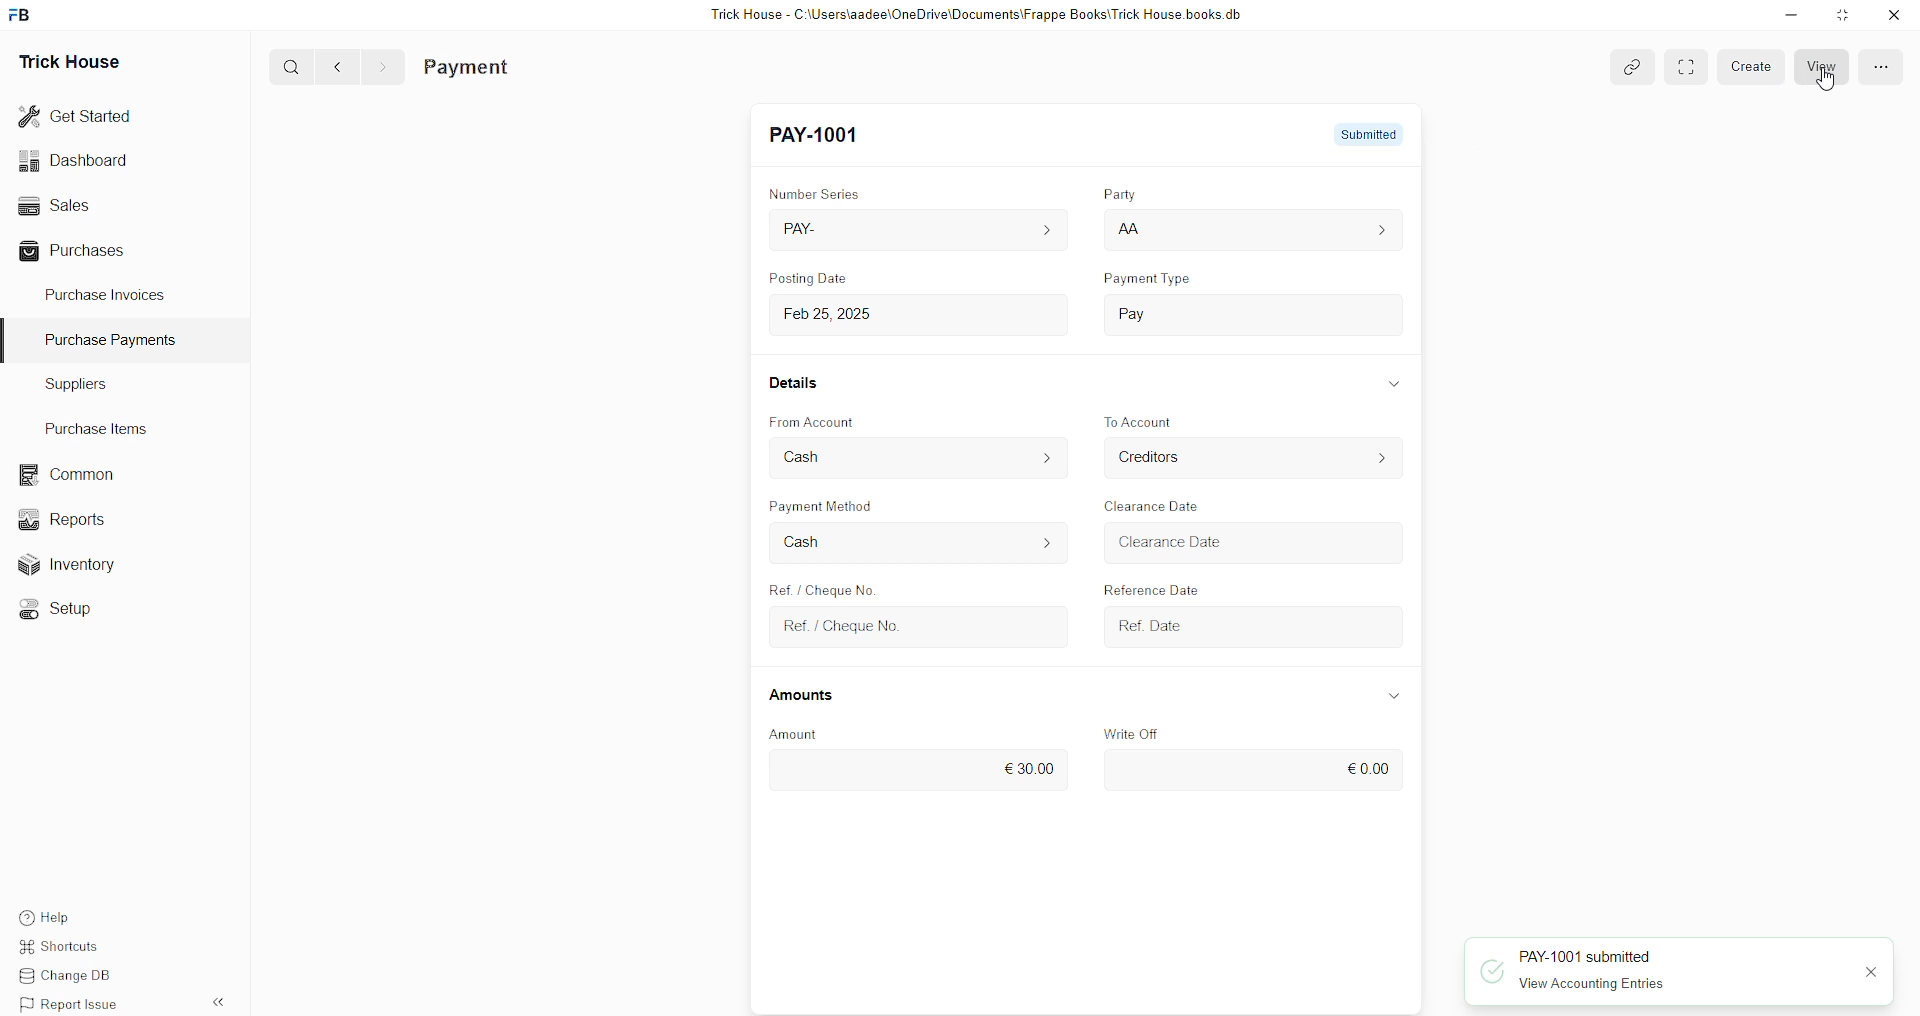 This screenshot has height=1016, width=1920. Describe the element at coordinates (63, 60) in the screenshot. I see `Trick House` at that location.